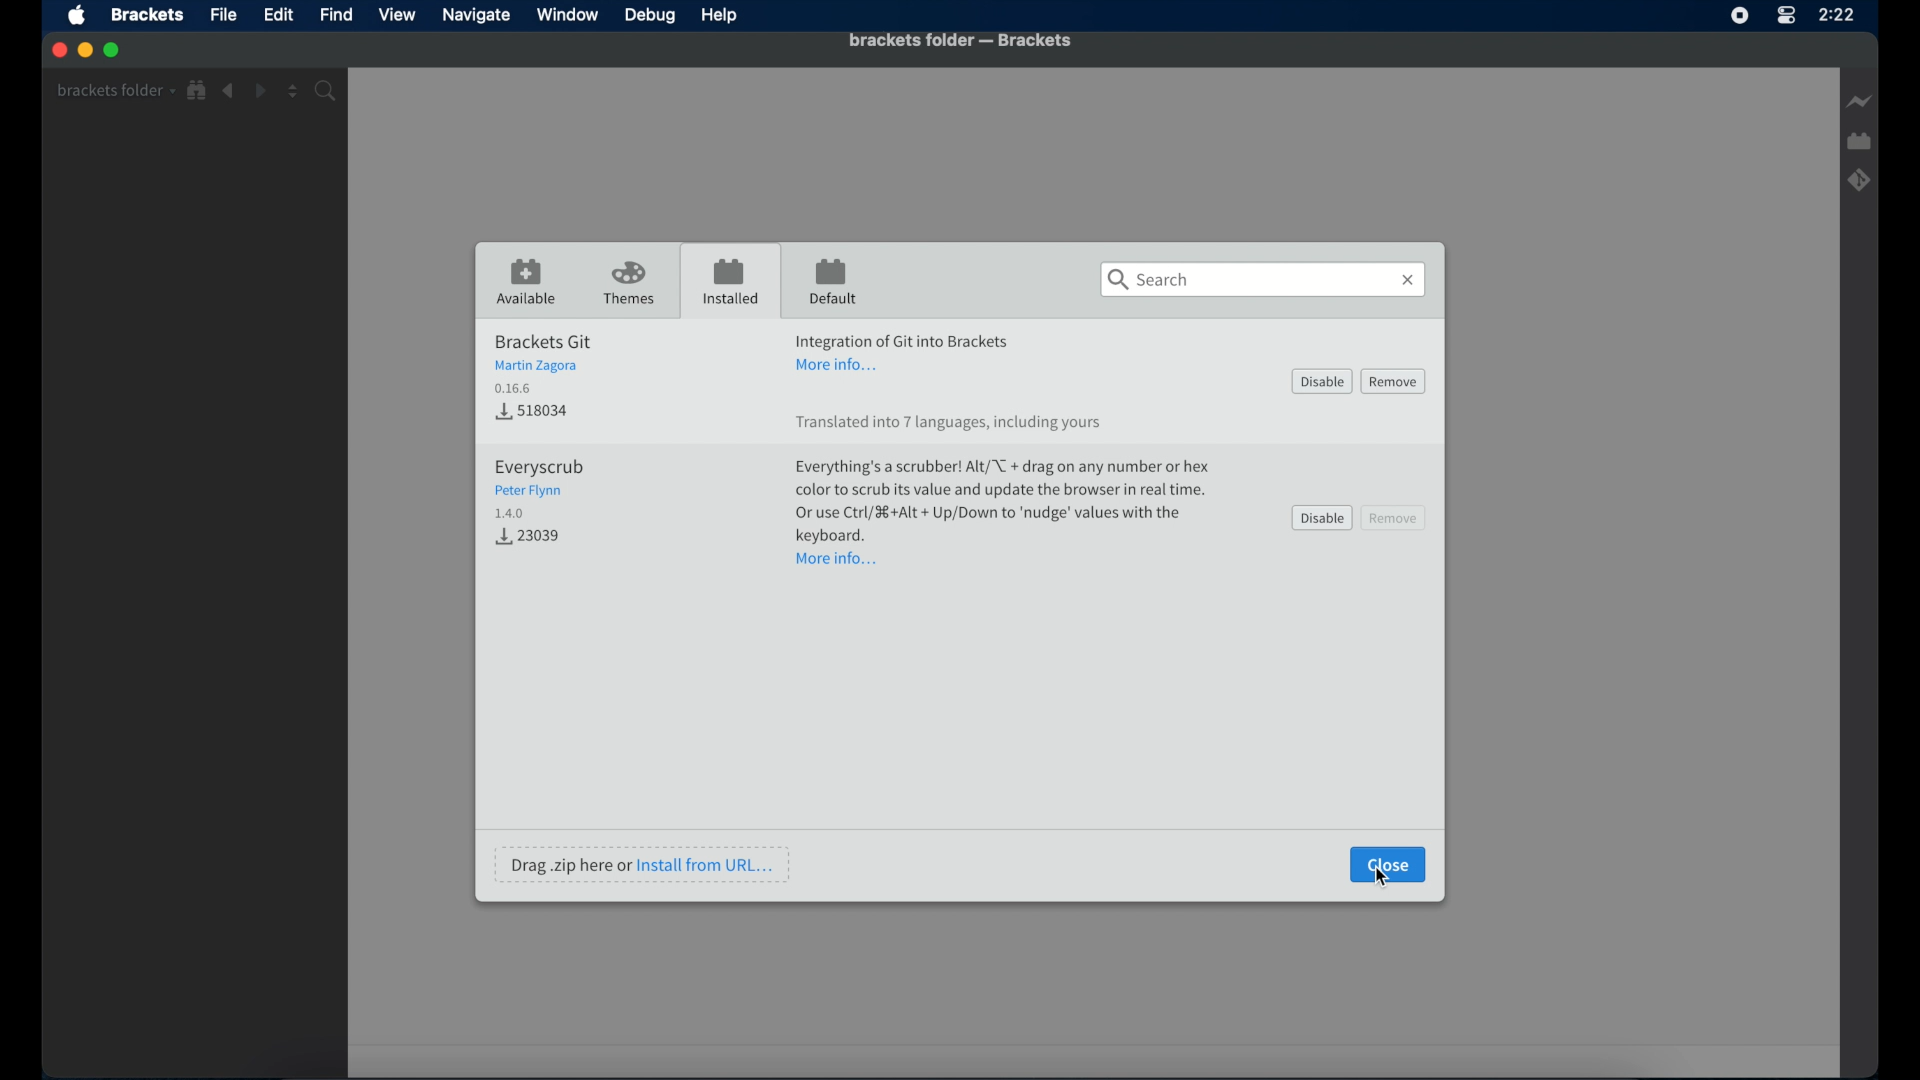 This screenshot has height=1080, width=1920. Describe the element at coordinates (651, 17) in the screenshot. I see `debug` at that location.